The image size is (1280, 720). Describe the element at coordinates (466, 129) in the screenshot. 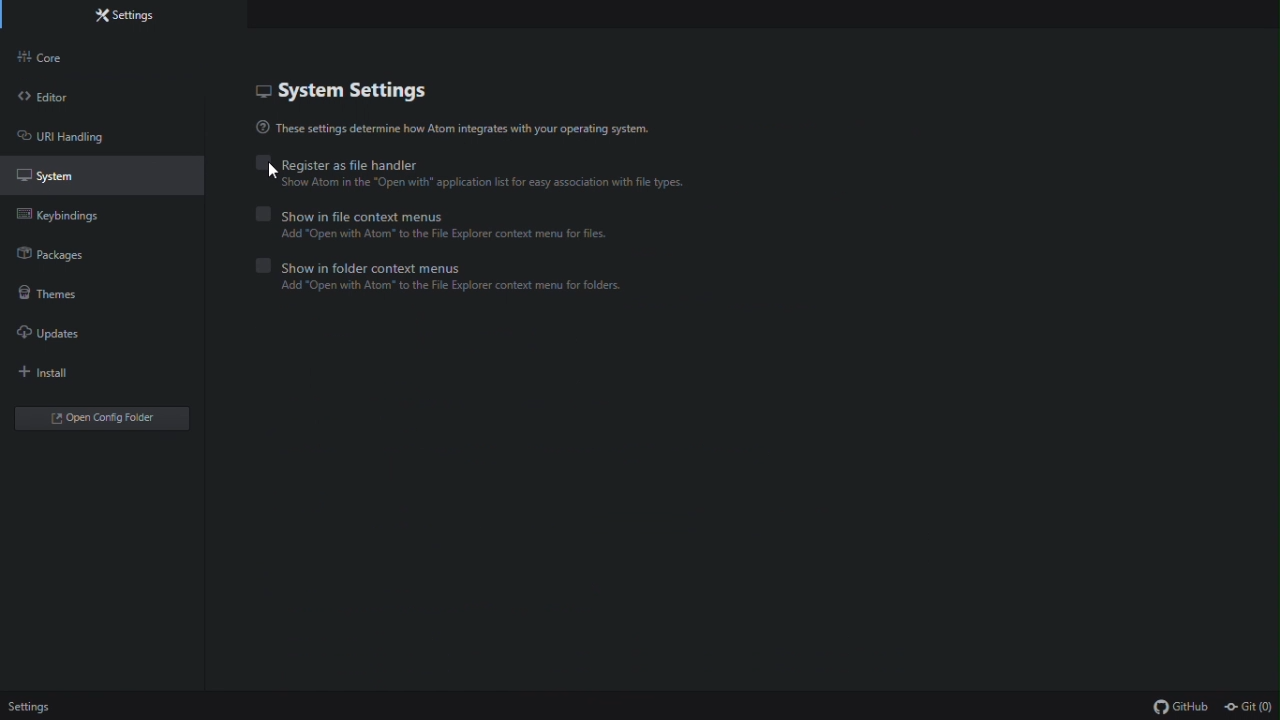

I see `These settings determine the atom integrate with your operating system` at that location.